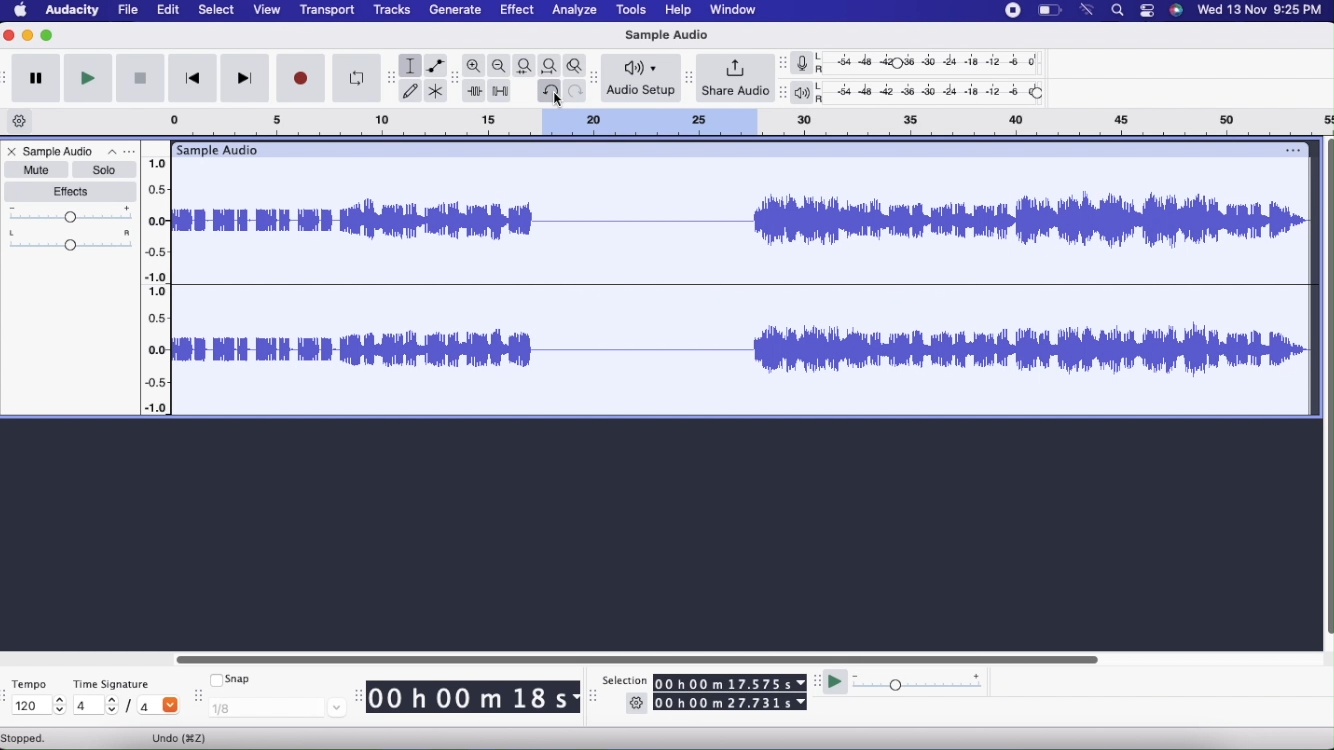 The width and height of the screenshot is (1334, 750). I want to click on Playback meter, so click(807, 92).